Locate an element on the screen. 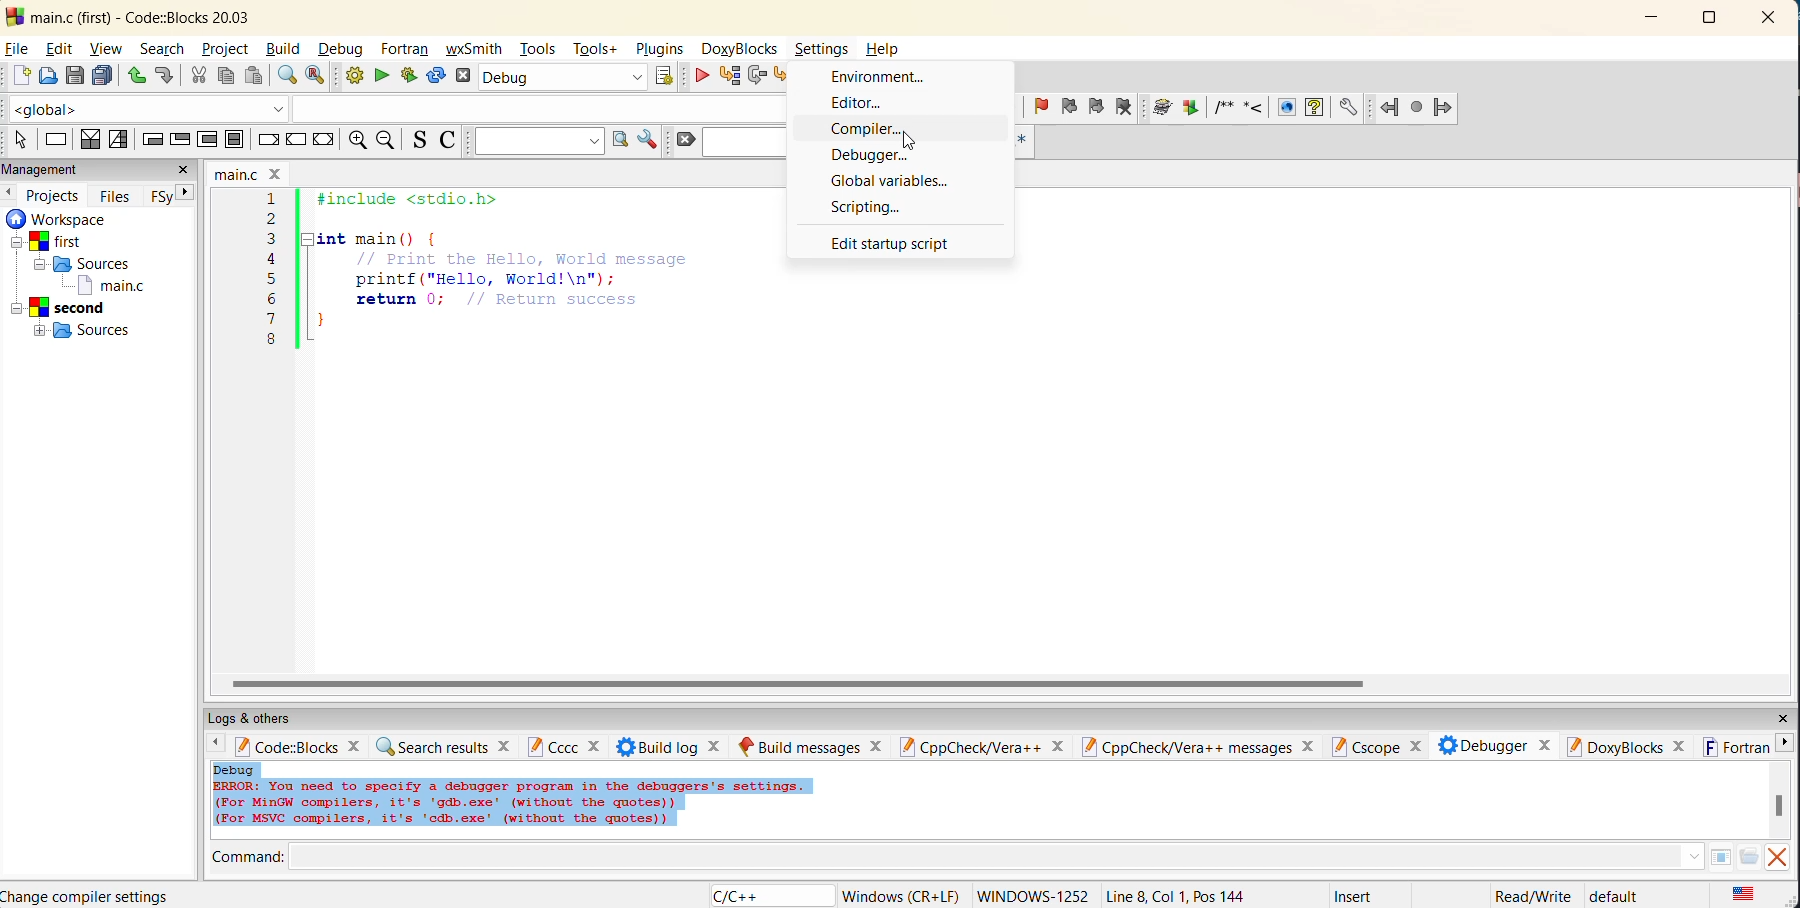  close is located at coordinates (1778, 718).